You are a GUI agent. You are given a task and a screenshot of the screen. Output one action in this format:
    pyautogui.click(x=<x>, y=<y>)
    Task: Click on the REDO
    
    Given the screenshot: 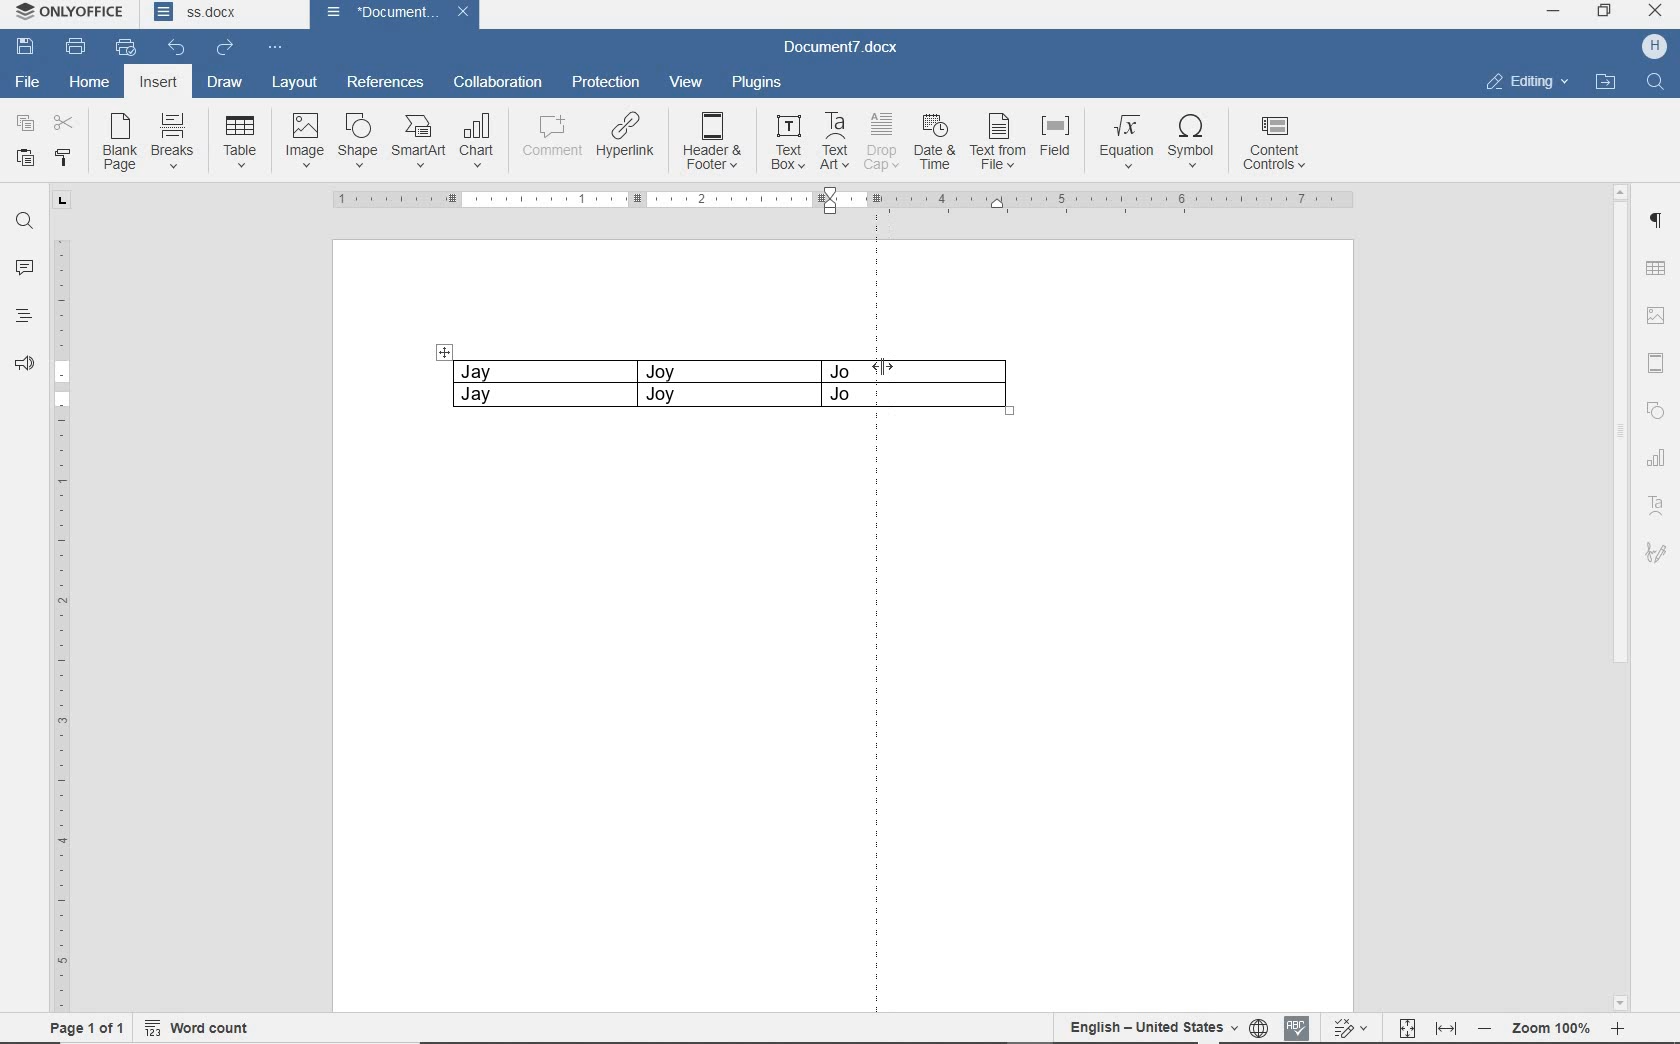 What is the action you would take?
    pyautogui.click(x=225, y=48)
    